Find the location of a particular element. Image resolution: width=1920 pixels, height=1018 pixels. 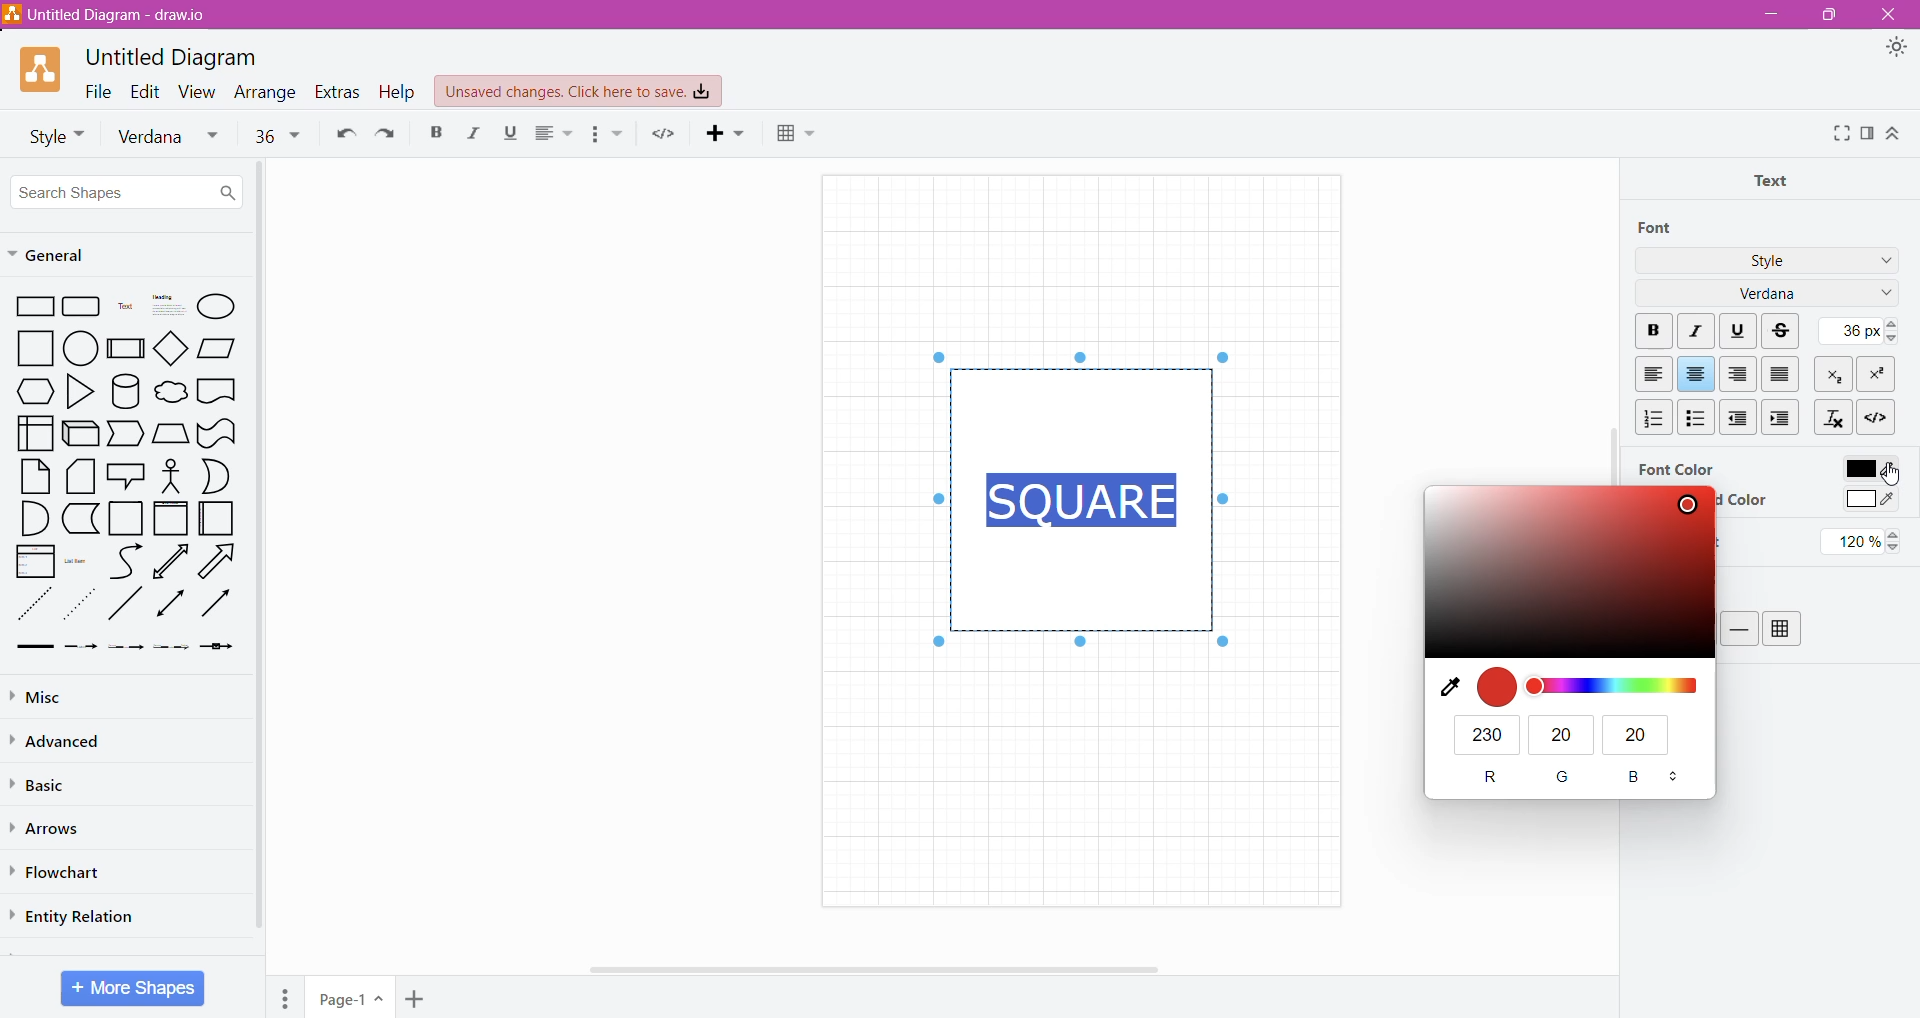

Set Line height is located at coordinates (1865, 541).